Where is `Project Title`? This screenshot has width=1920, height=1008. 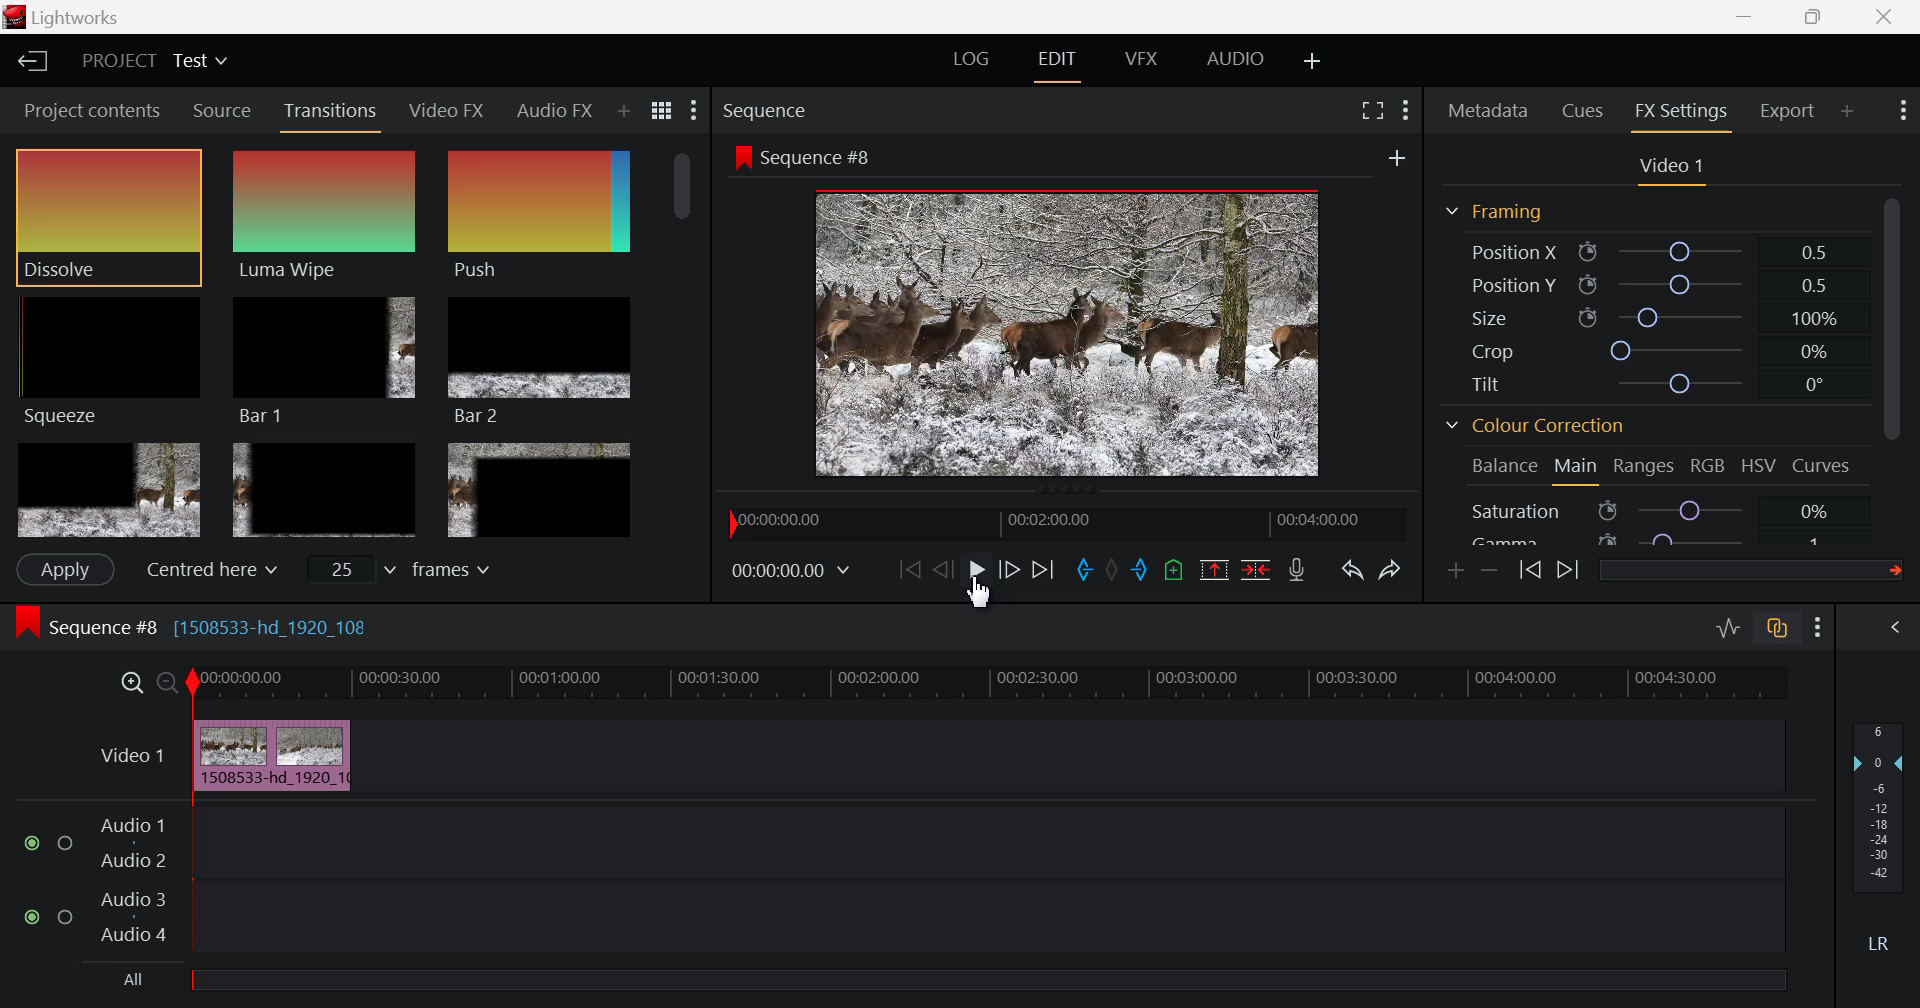
Project Title is located at coordinates (154, 63).